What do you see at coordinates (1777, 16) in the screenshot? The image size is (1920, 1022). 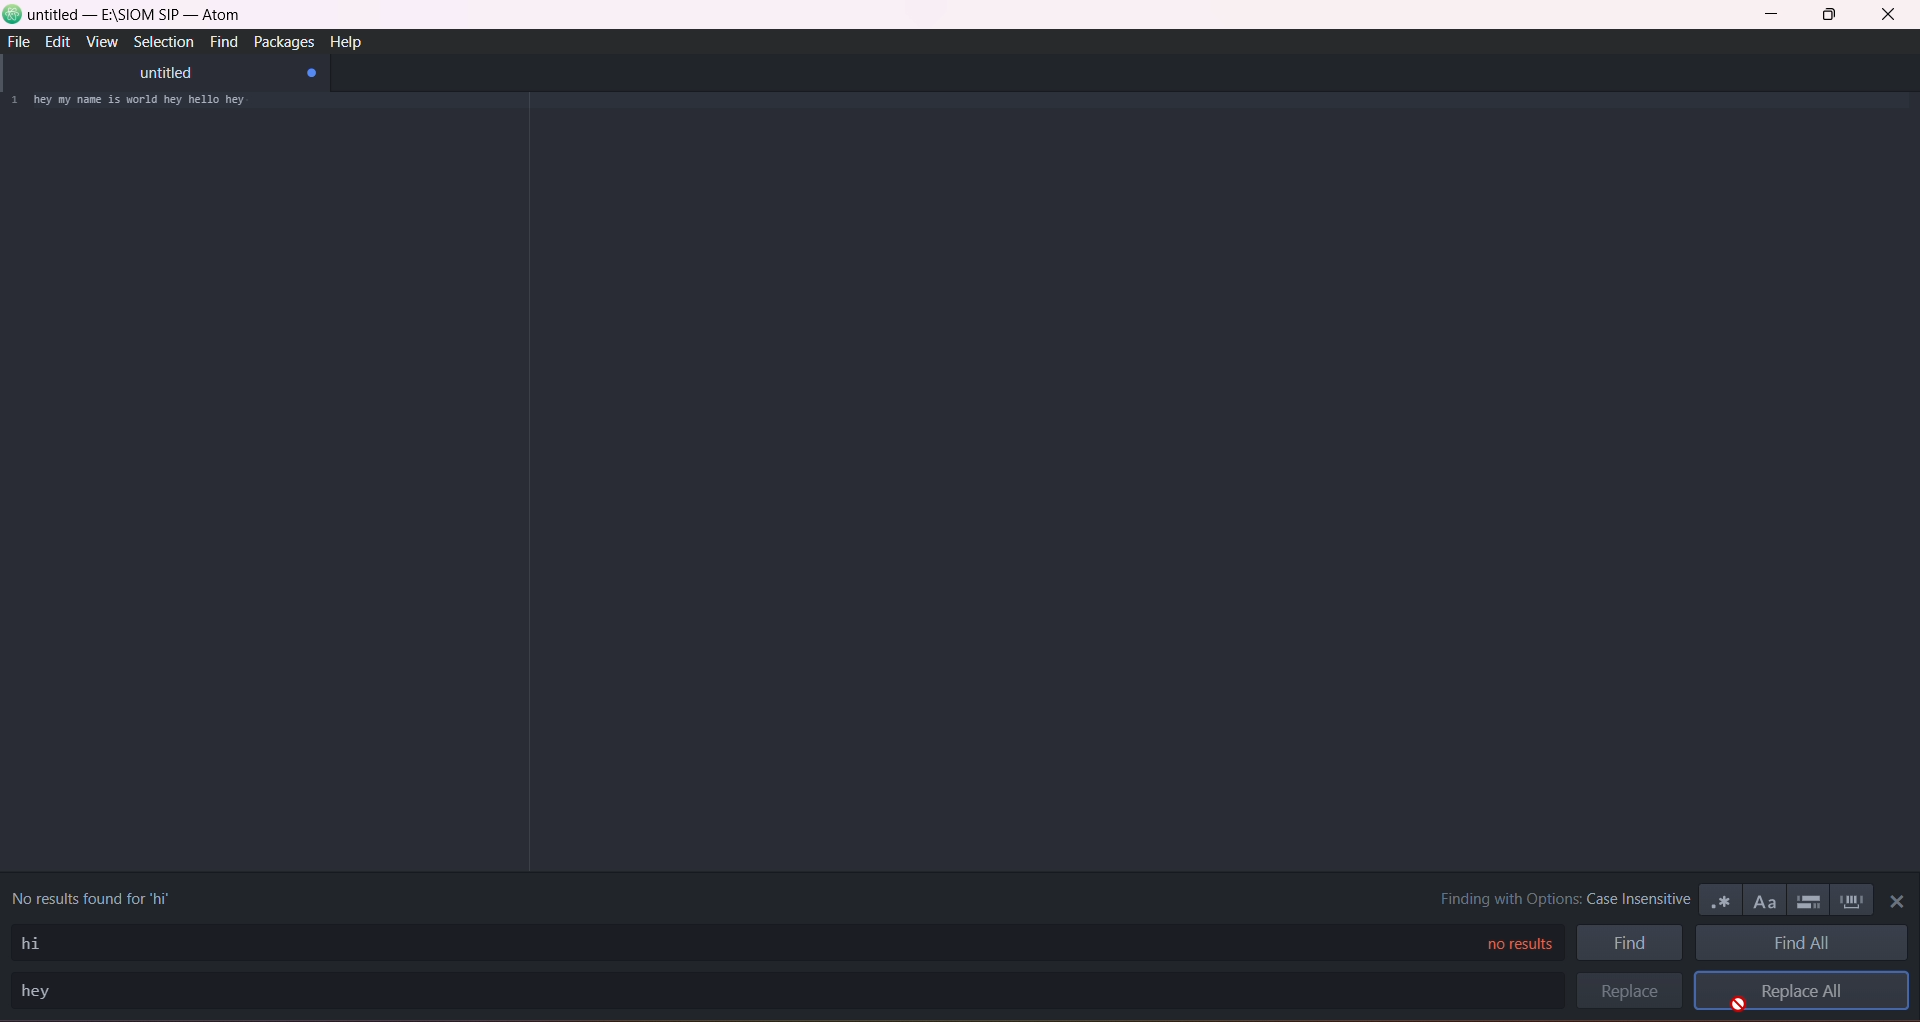 I see `minimize` at bounding box center [1777, 16].